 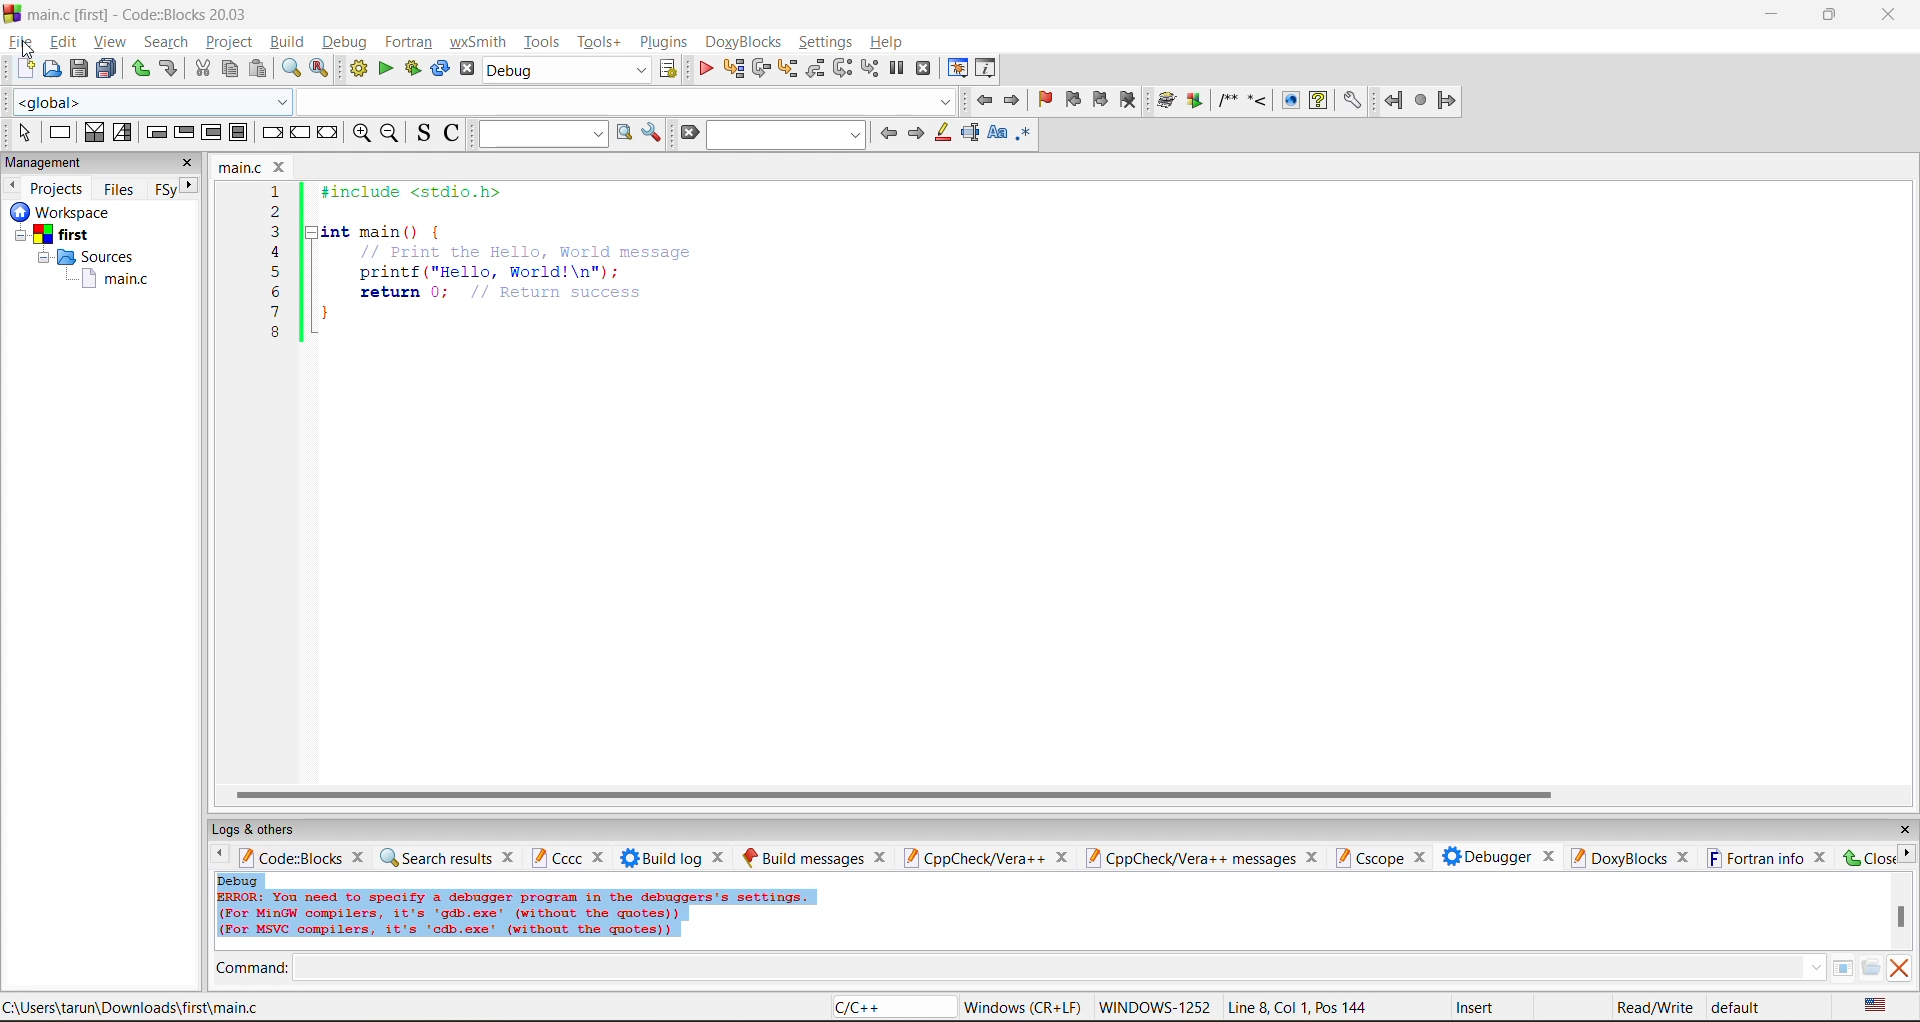 I want to click on printf("Hello, World!\n", so click(x=493, y=271).